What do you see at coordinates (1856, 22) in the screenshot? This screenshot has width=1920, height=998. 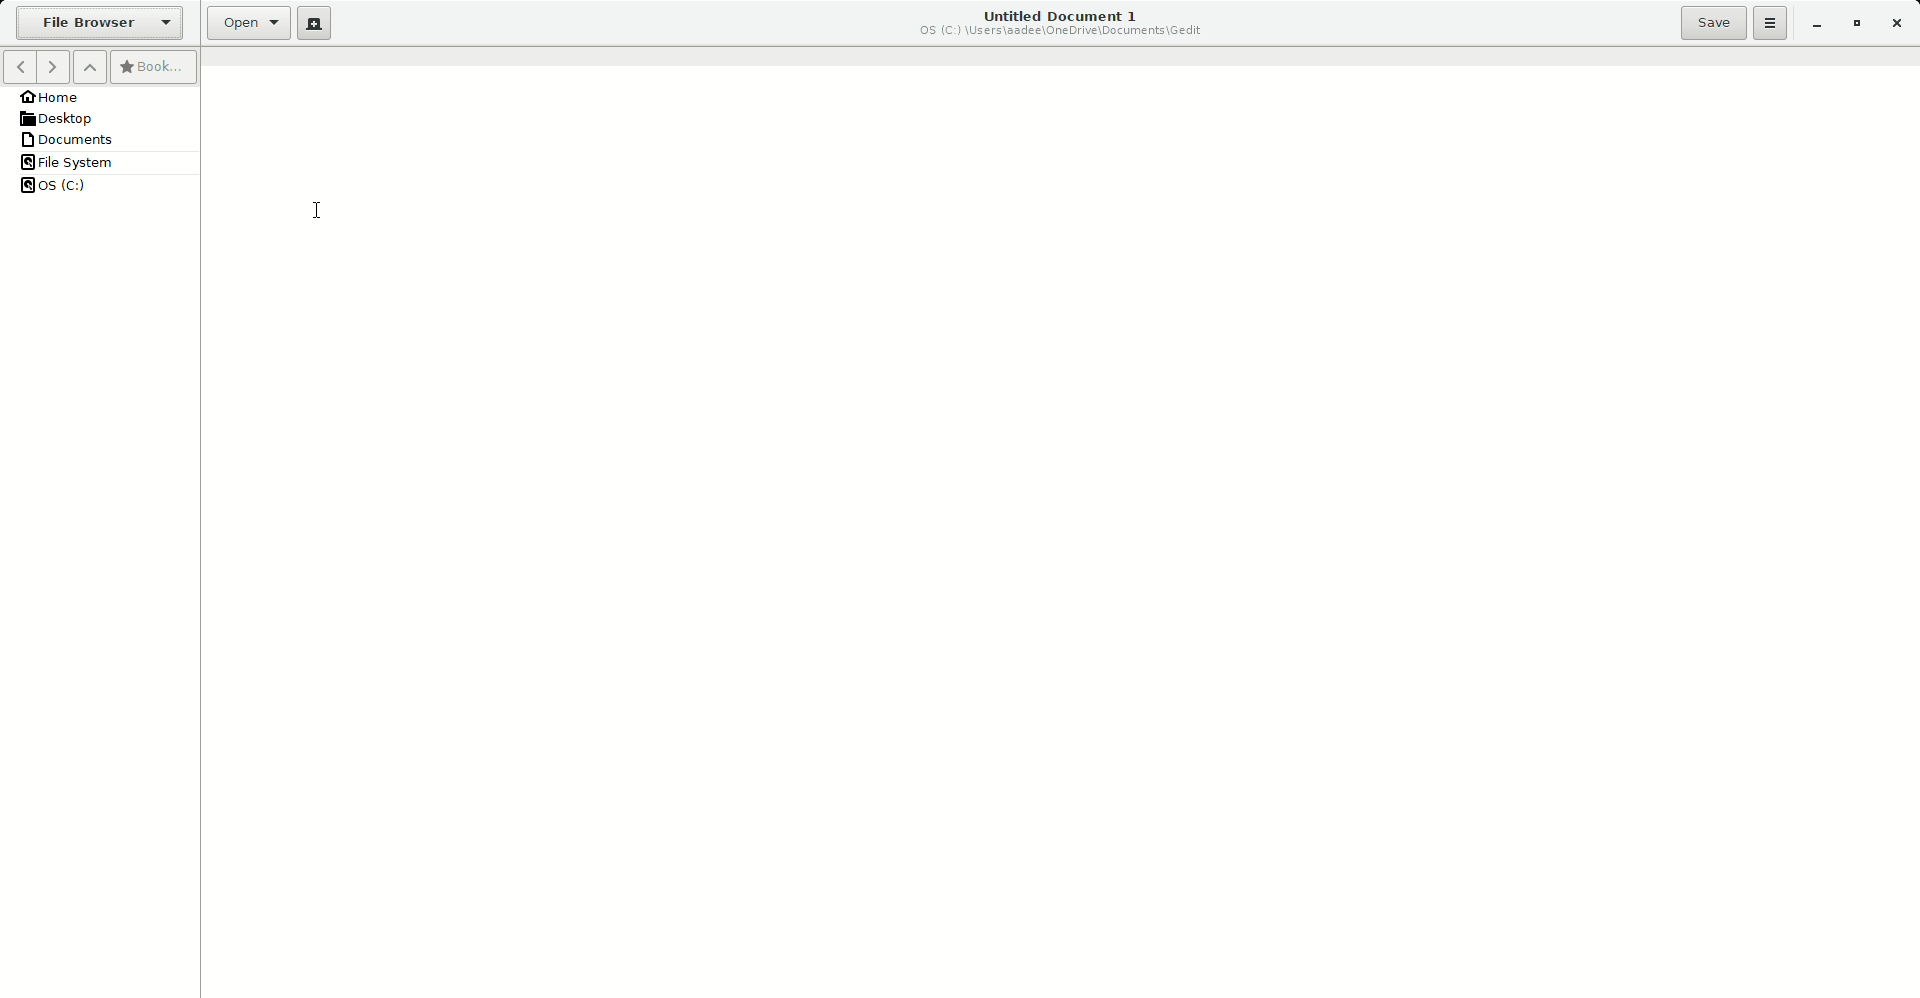 I see `Restore` at bounding box center [1856, 22].